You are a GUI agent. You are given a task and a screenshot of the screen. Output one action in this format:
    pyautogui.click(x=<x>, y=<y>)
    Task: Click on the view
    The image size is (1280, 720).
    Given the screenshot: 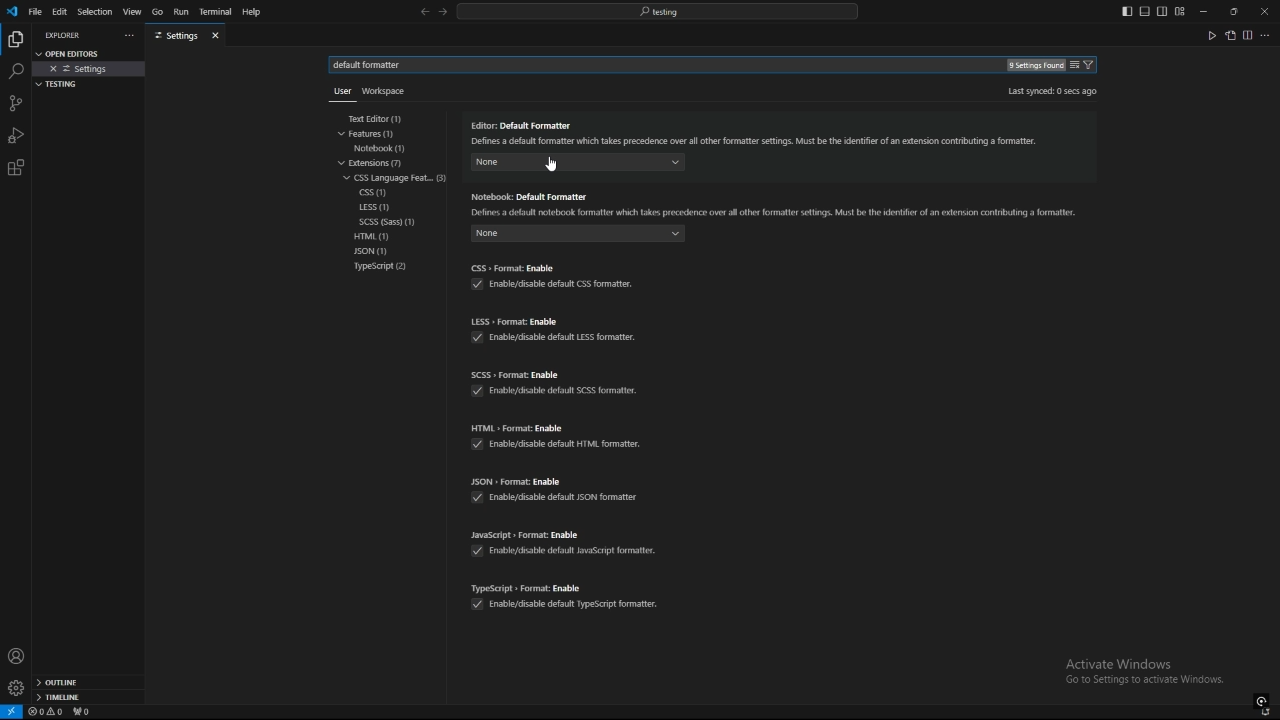 What is the action you would take?
    pyautogui.click(x=132, y=12)
    